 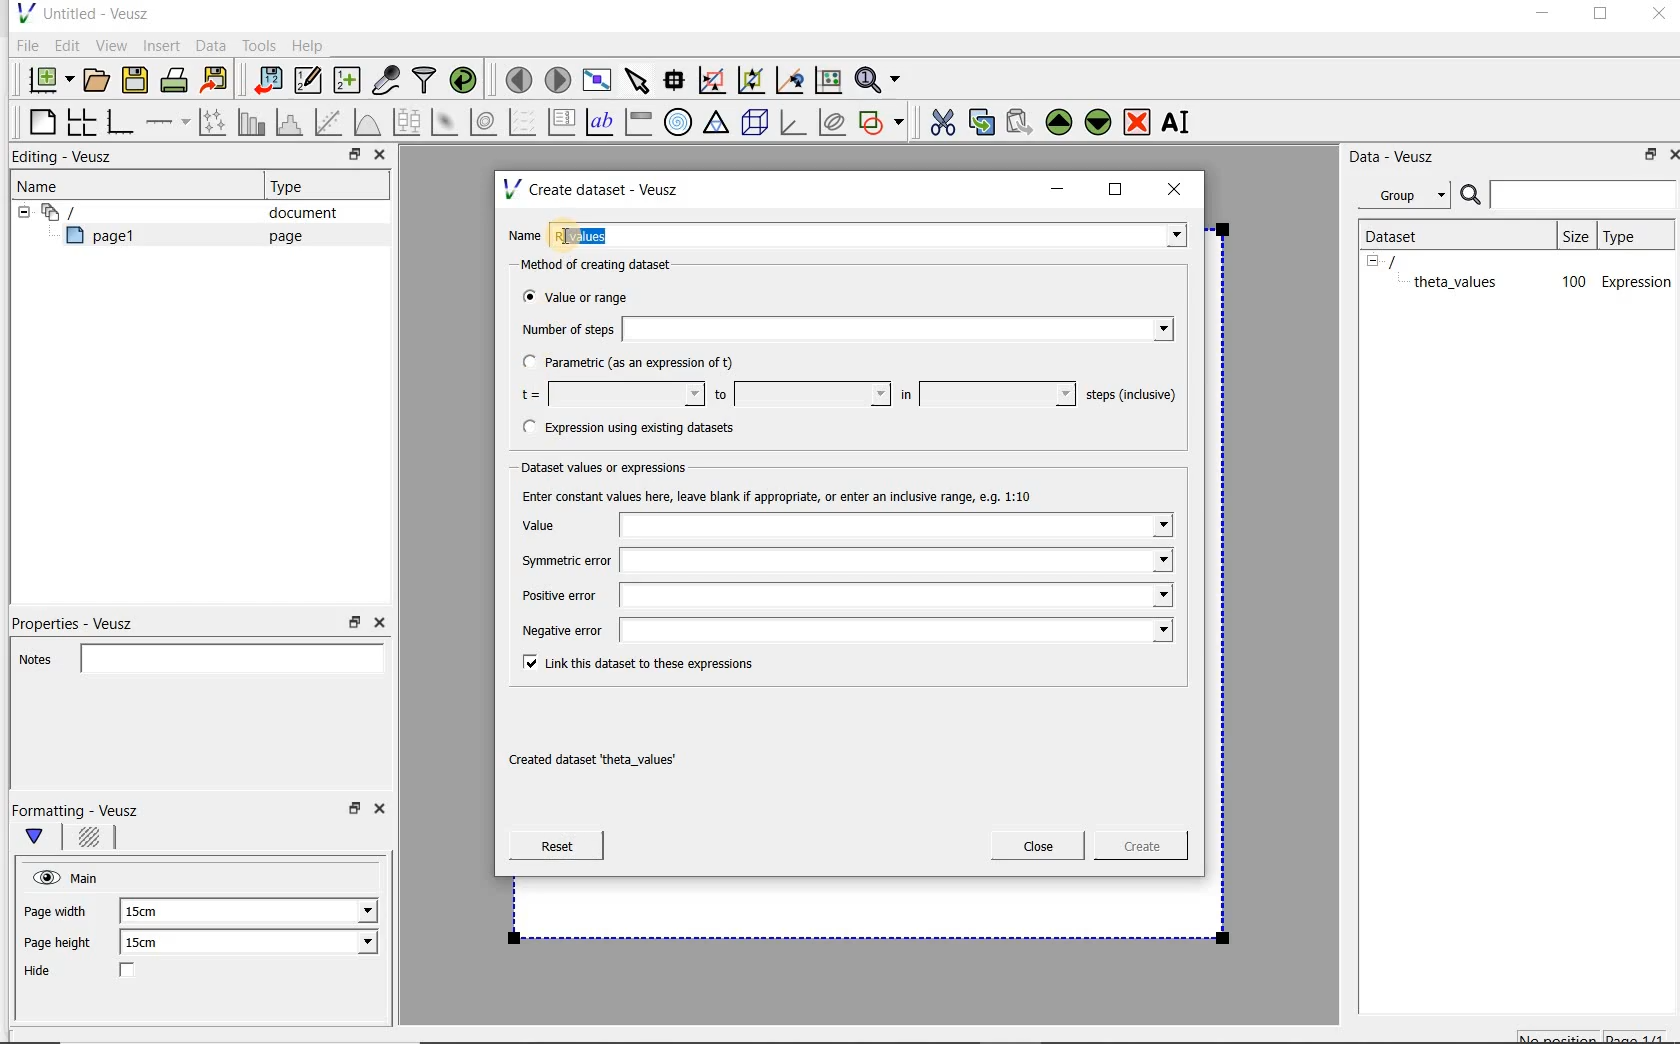 I want to click on cut the selected widget, so click(x=939, y=120).